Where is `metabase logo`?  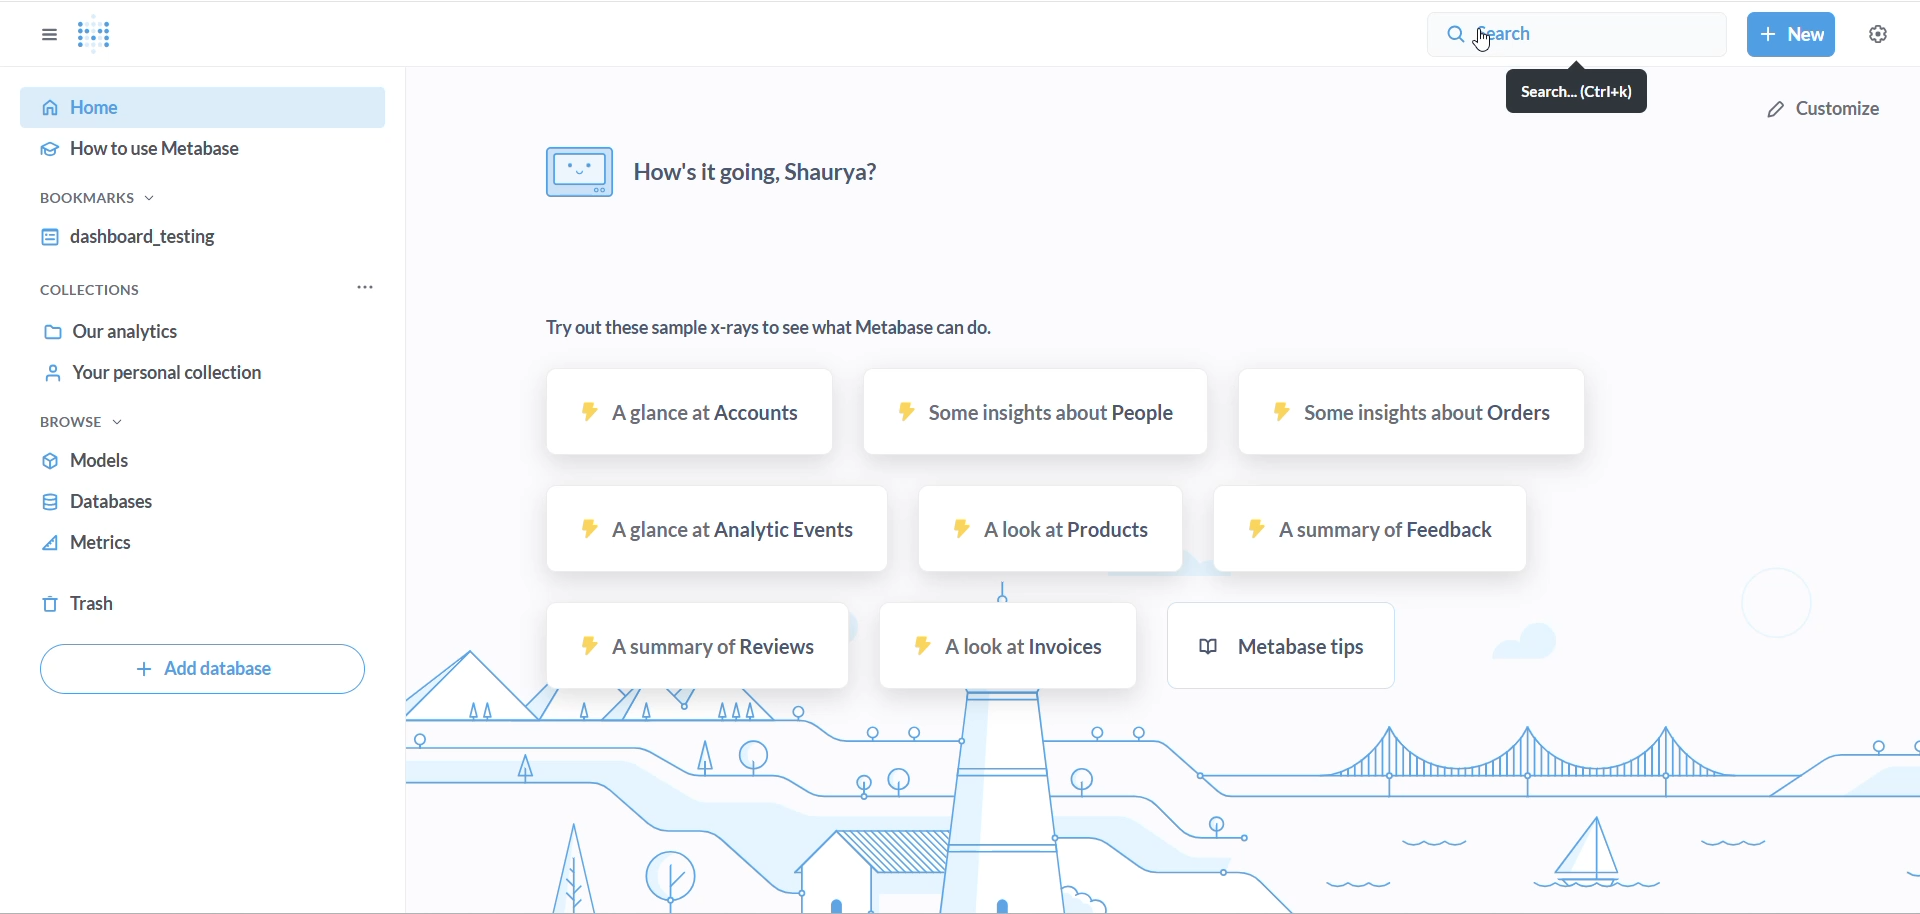 metabase logo is located at coordinates (104, 36).